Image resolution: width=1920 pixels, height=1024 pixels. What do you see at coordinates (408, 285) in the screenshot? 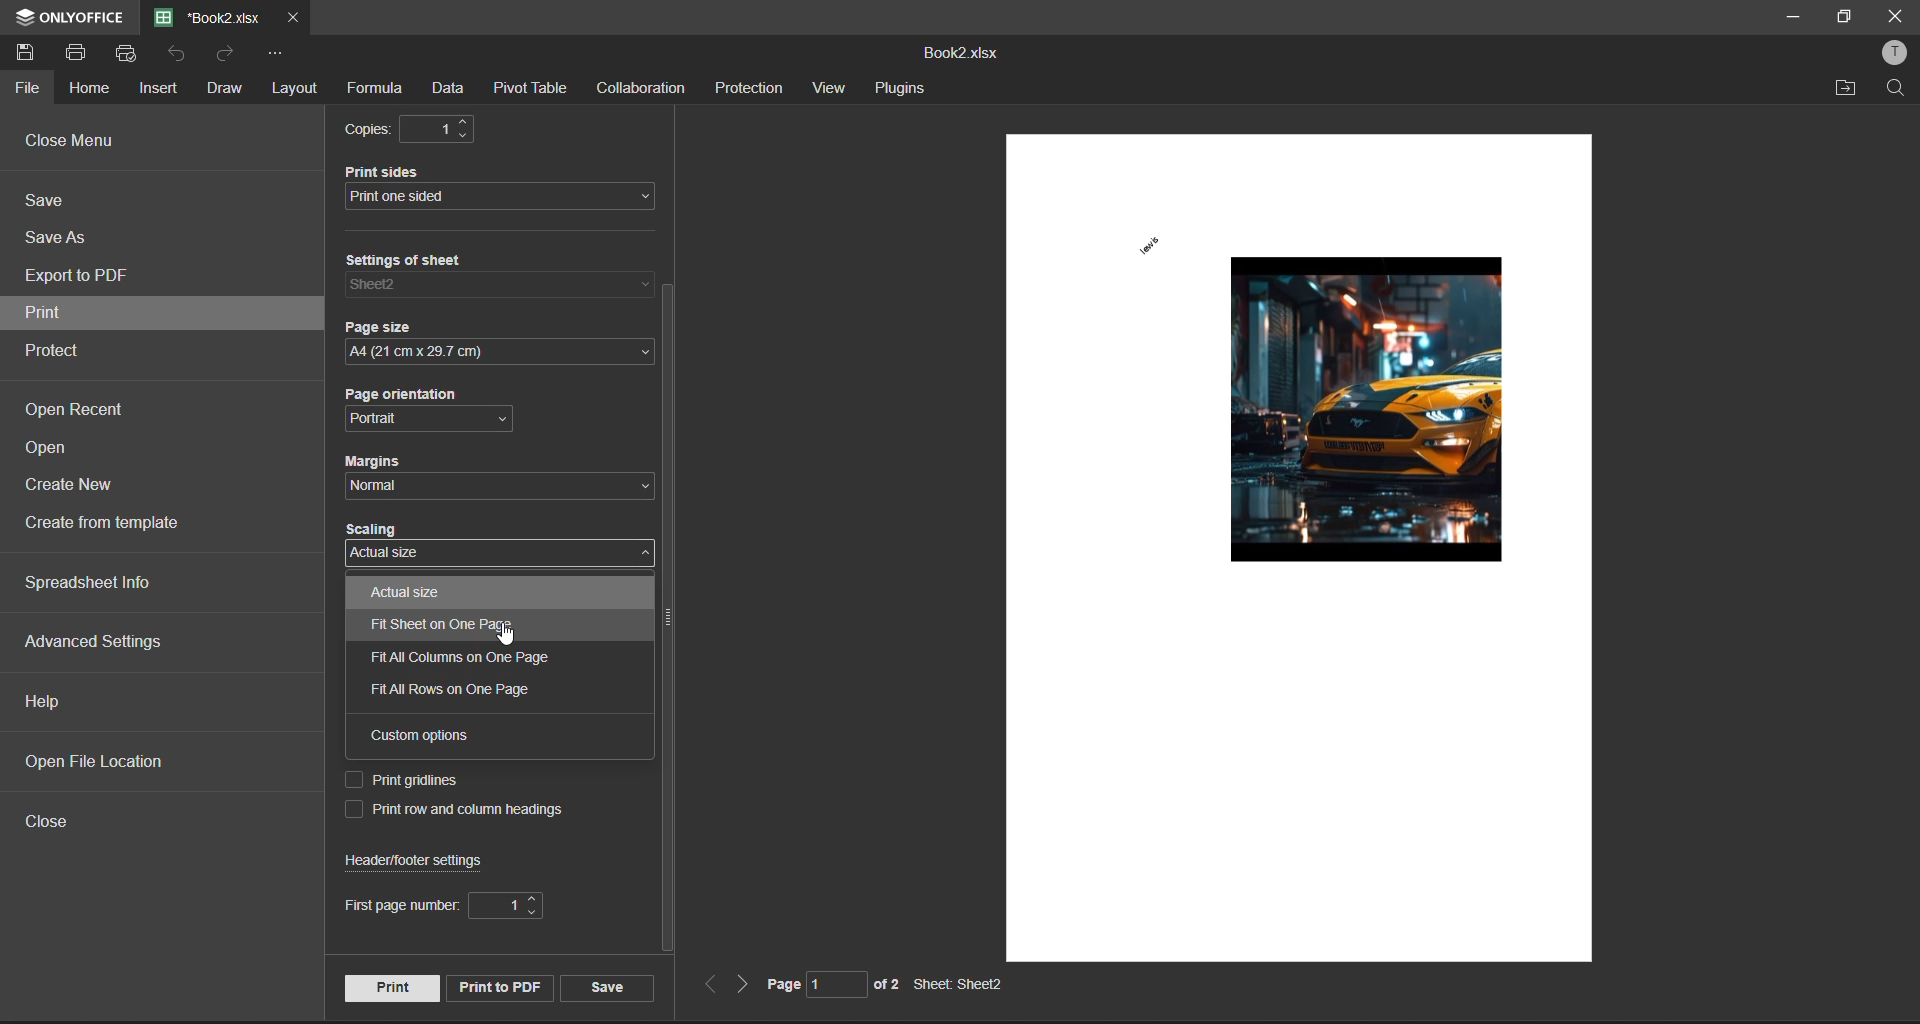
I see `sheet2` at bounding box center [408, 285].